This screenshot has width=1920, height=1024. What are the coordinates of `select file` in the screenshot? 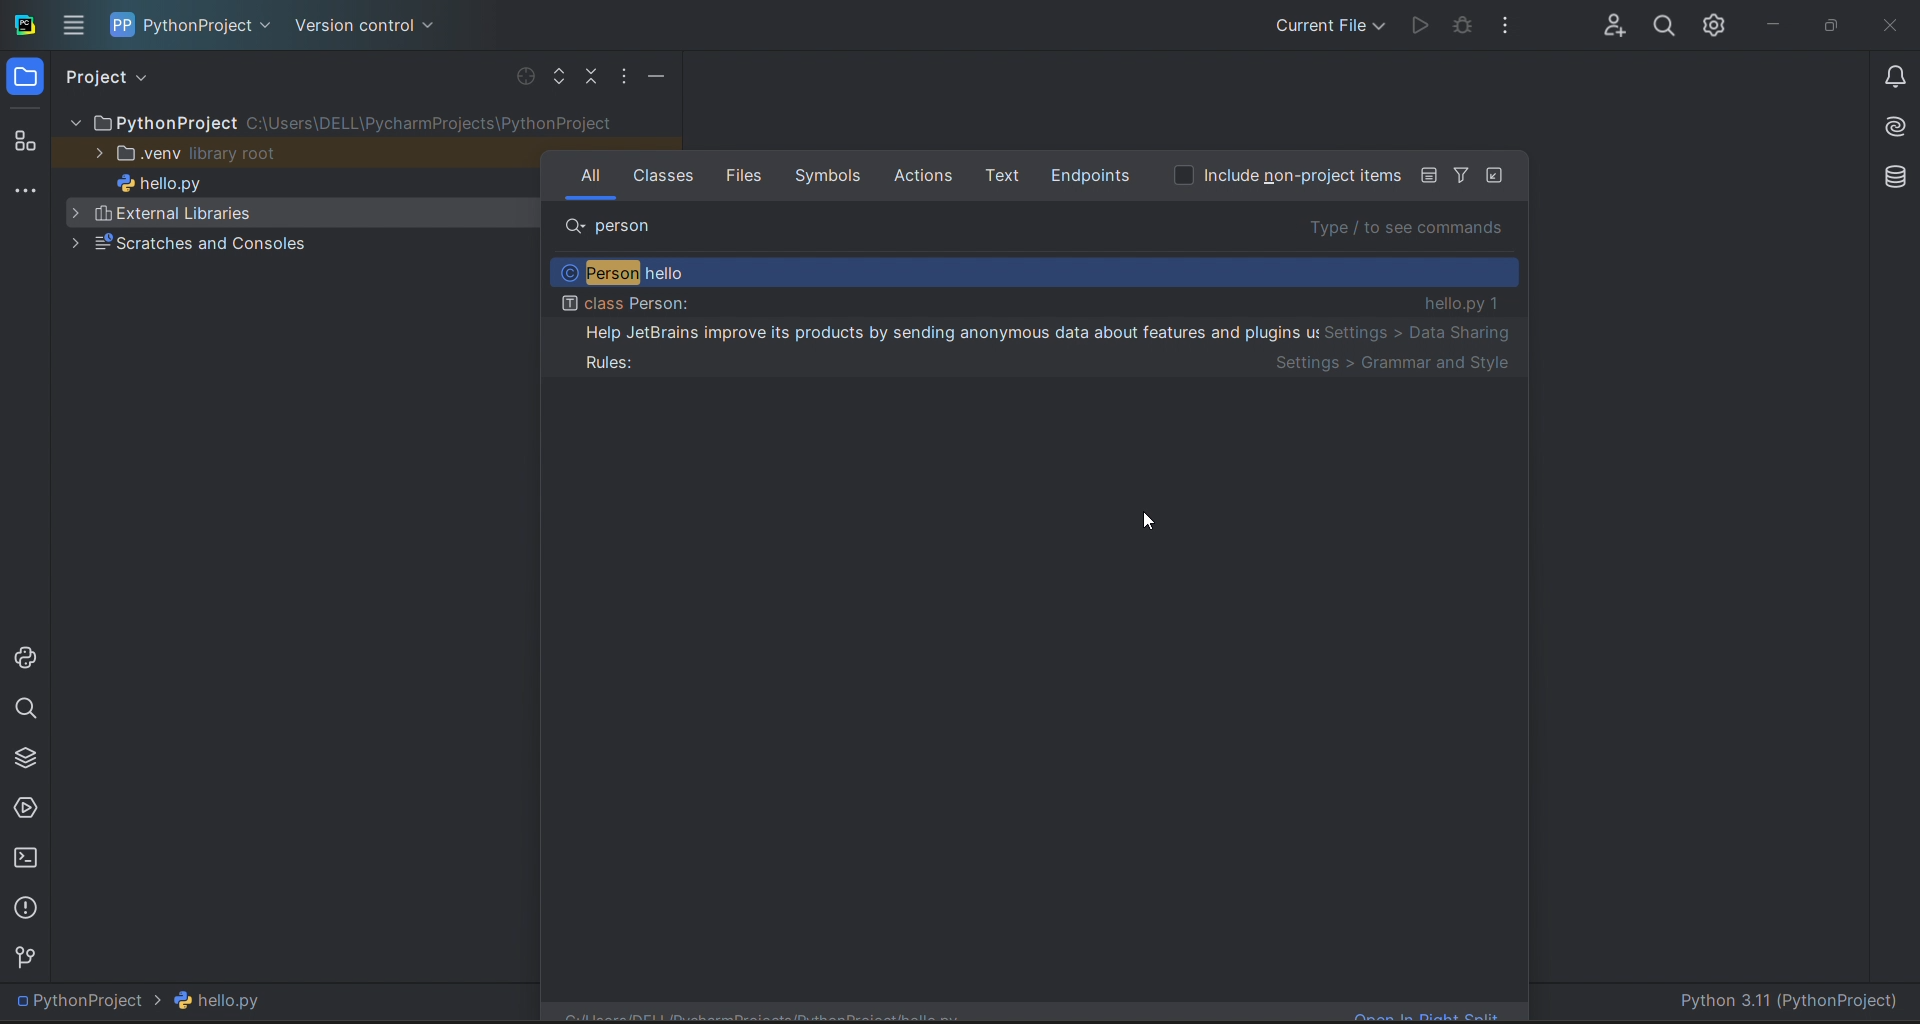 It's located at (526, 75).